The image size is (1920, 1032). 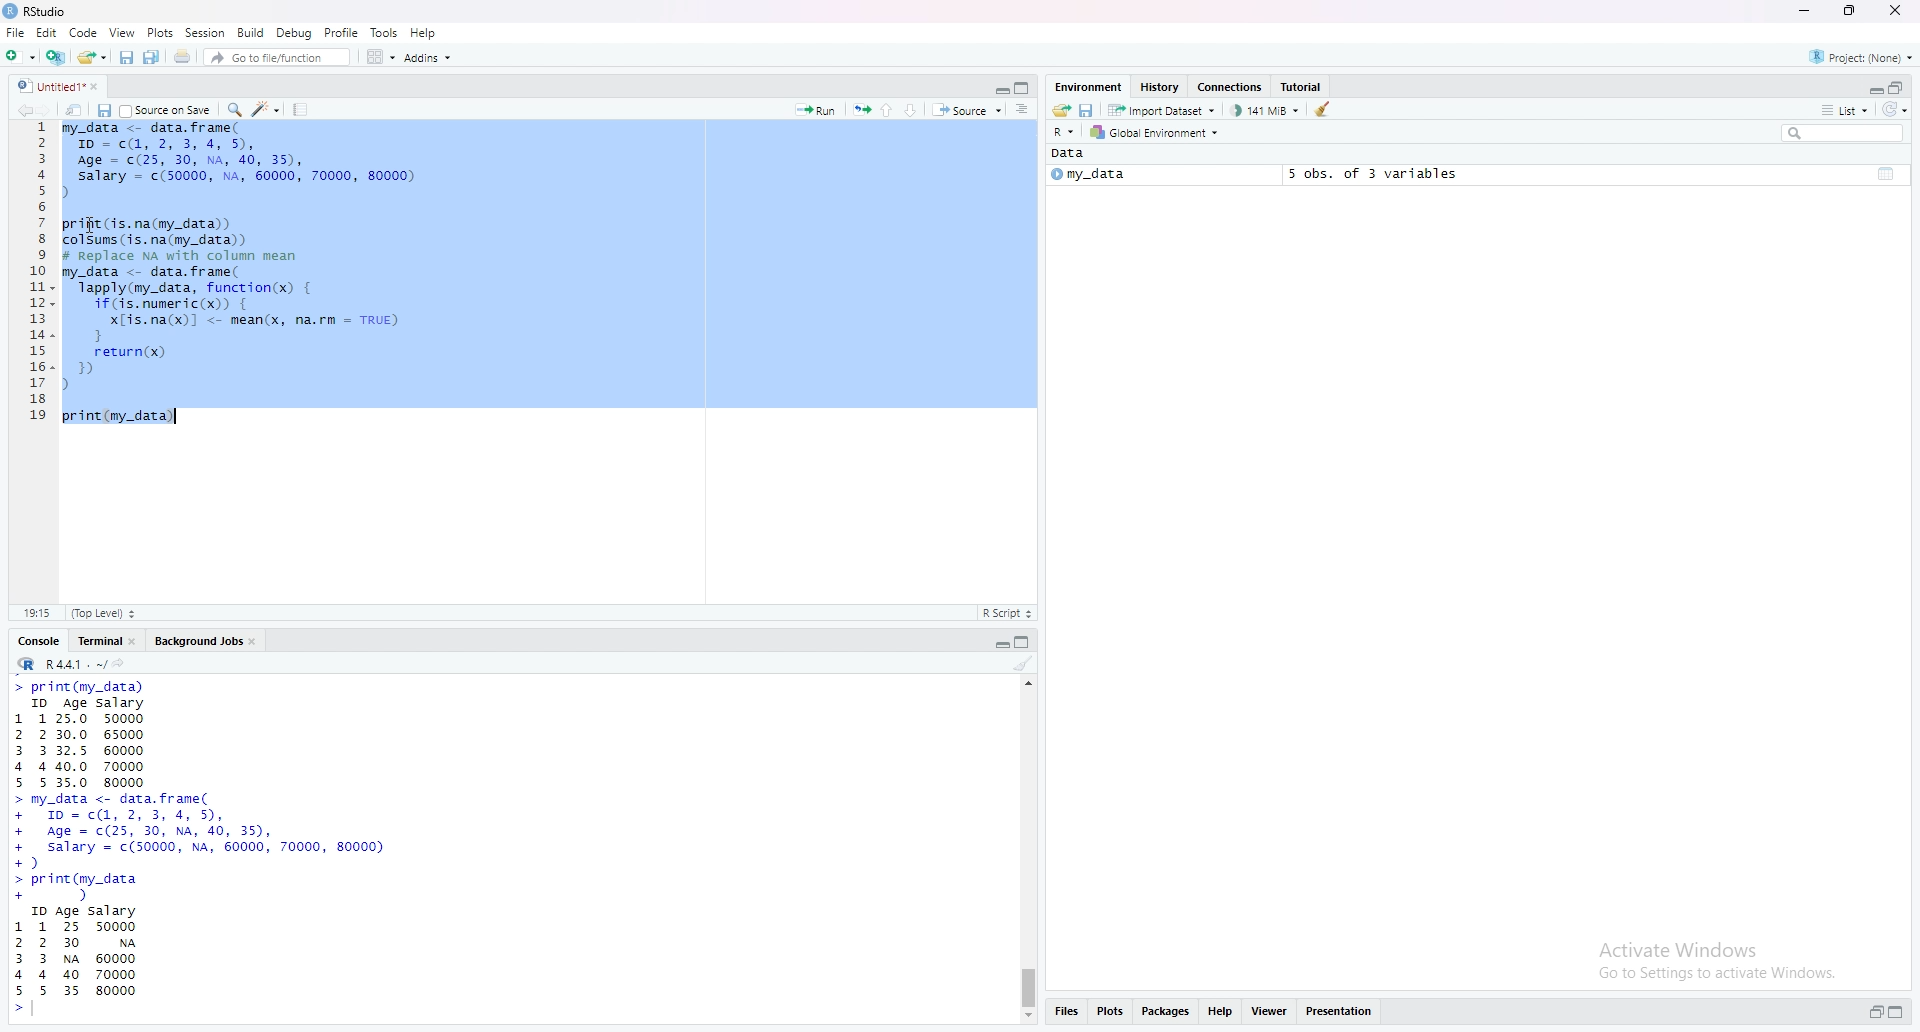 I want to click on collapse, so click(x=1025, y=88).